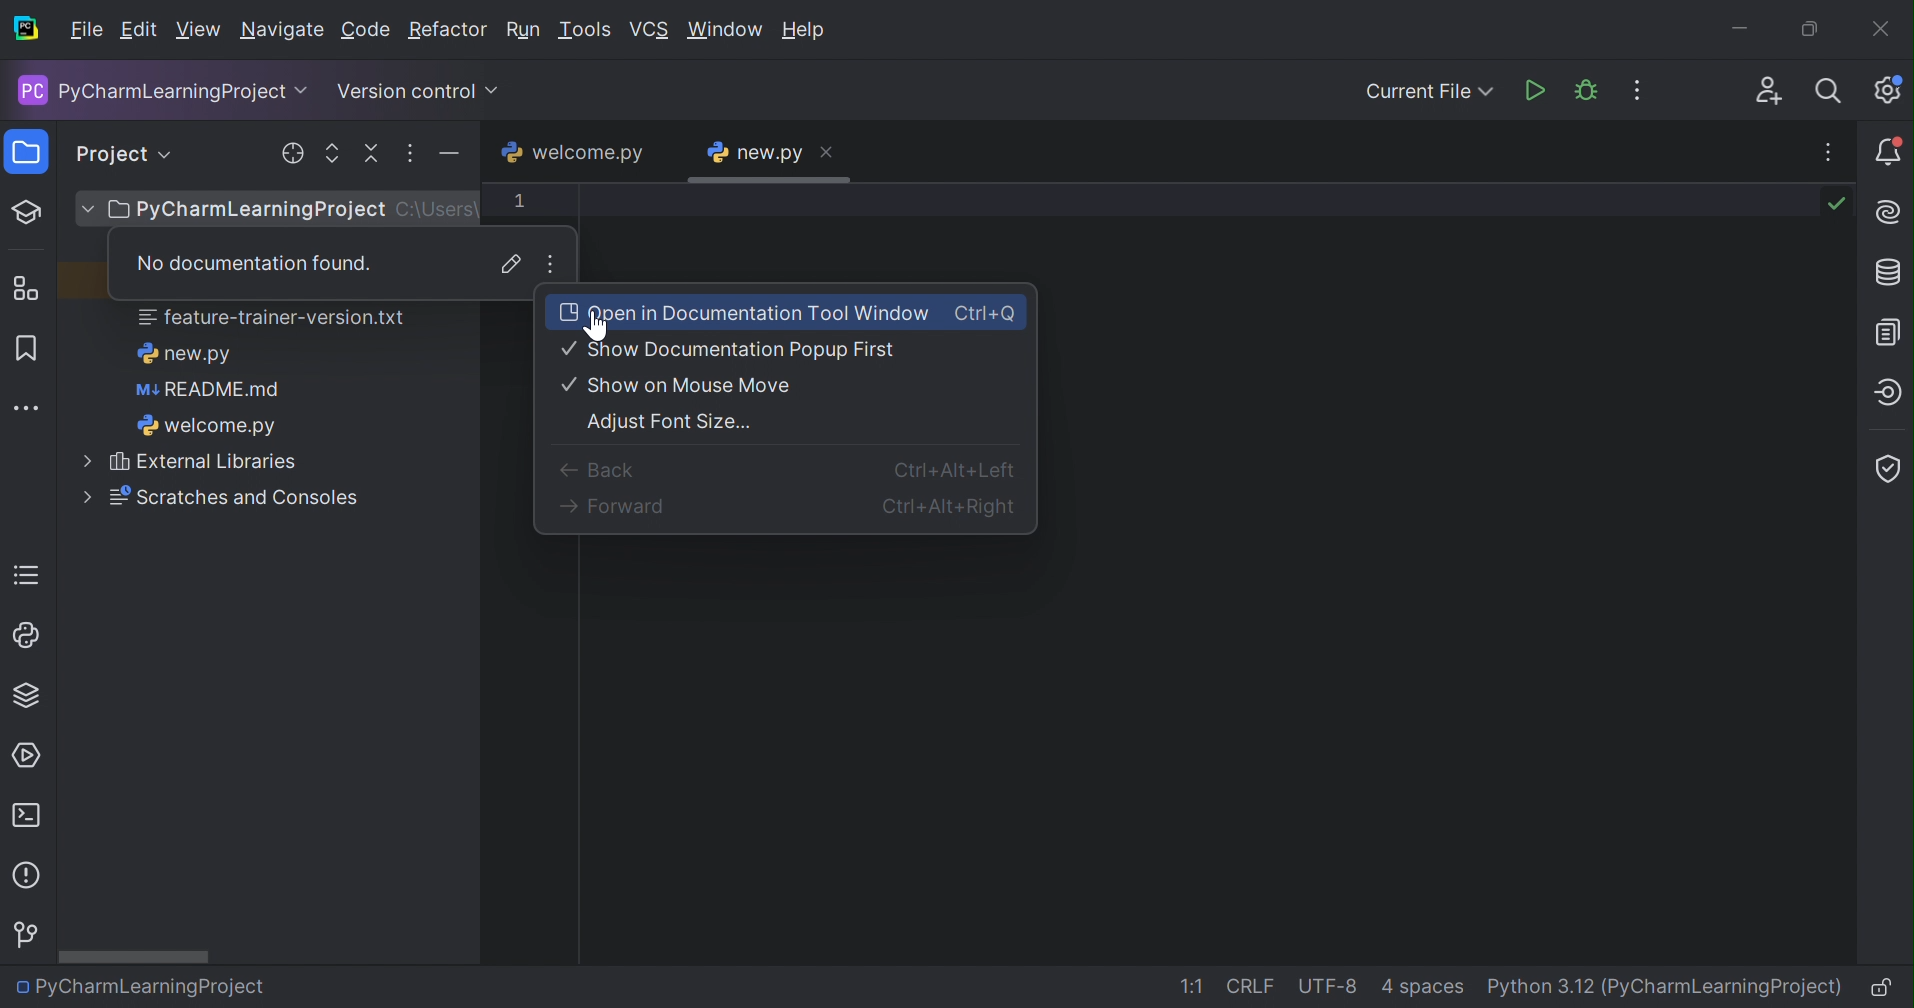 The width and height of the screenshot is (1914, 1008). I want to click on Drop down, so click(495, 91).